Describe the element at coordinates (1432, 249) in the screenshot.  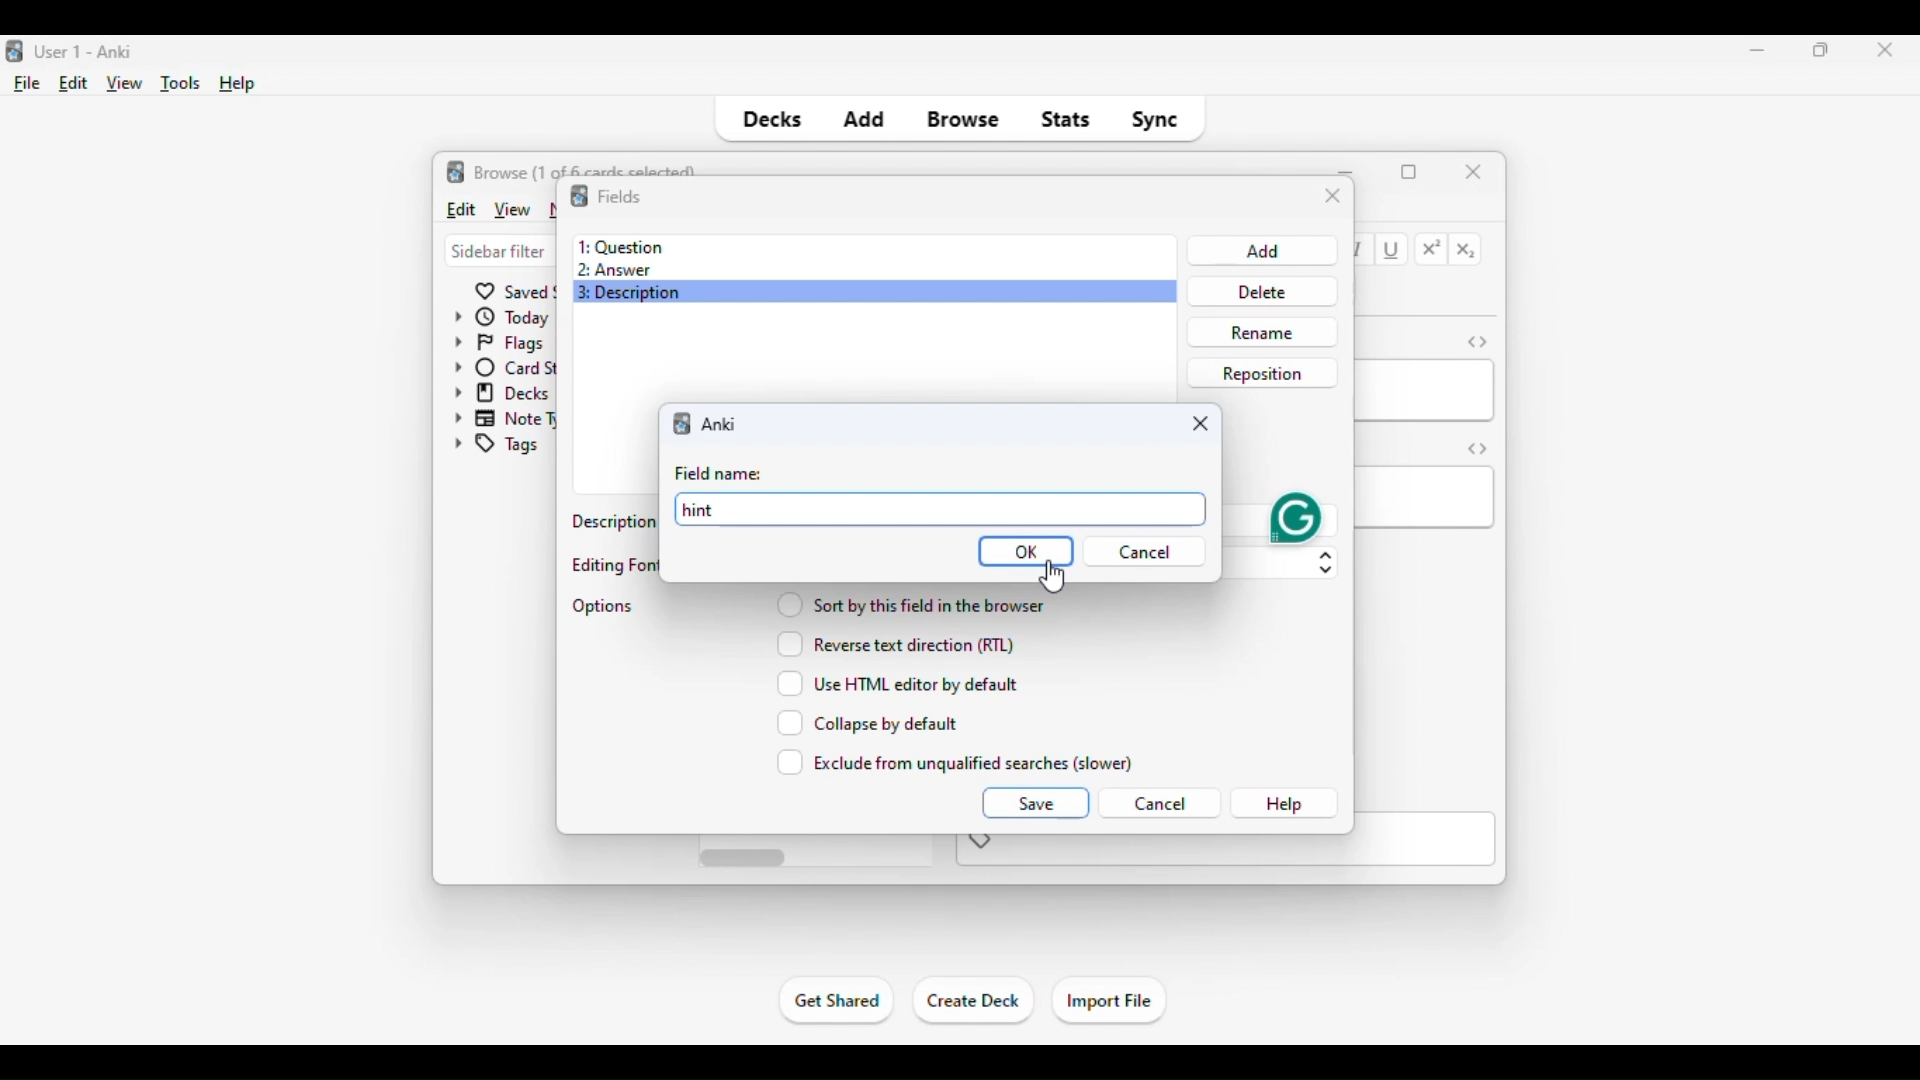
I see `superscript` at that location.